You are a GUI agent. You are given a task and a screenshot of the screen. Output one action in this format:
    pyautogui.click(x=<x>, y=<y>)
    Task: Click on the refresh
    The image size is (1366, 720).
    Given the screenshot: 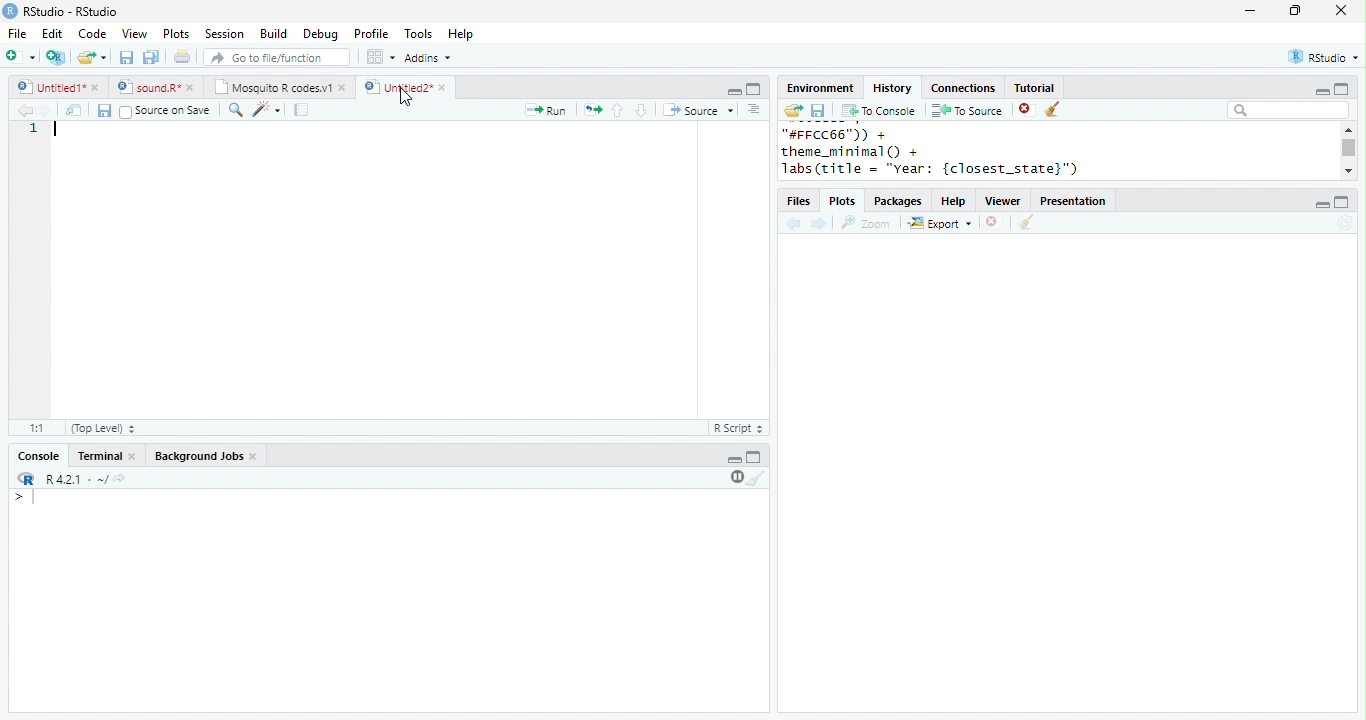 What is the action you would take?
    pyautogui.click(x=1345, y=223)
    